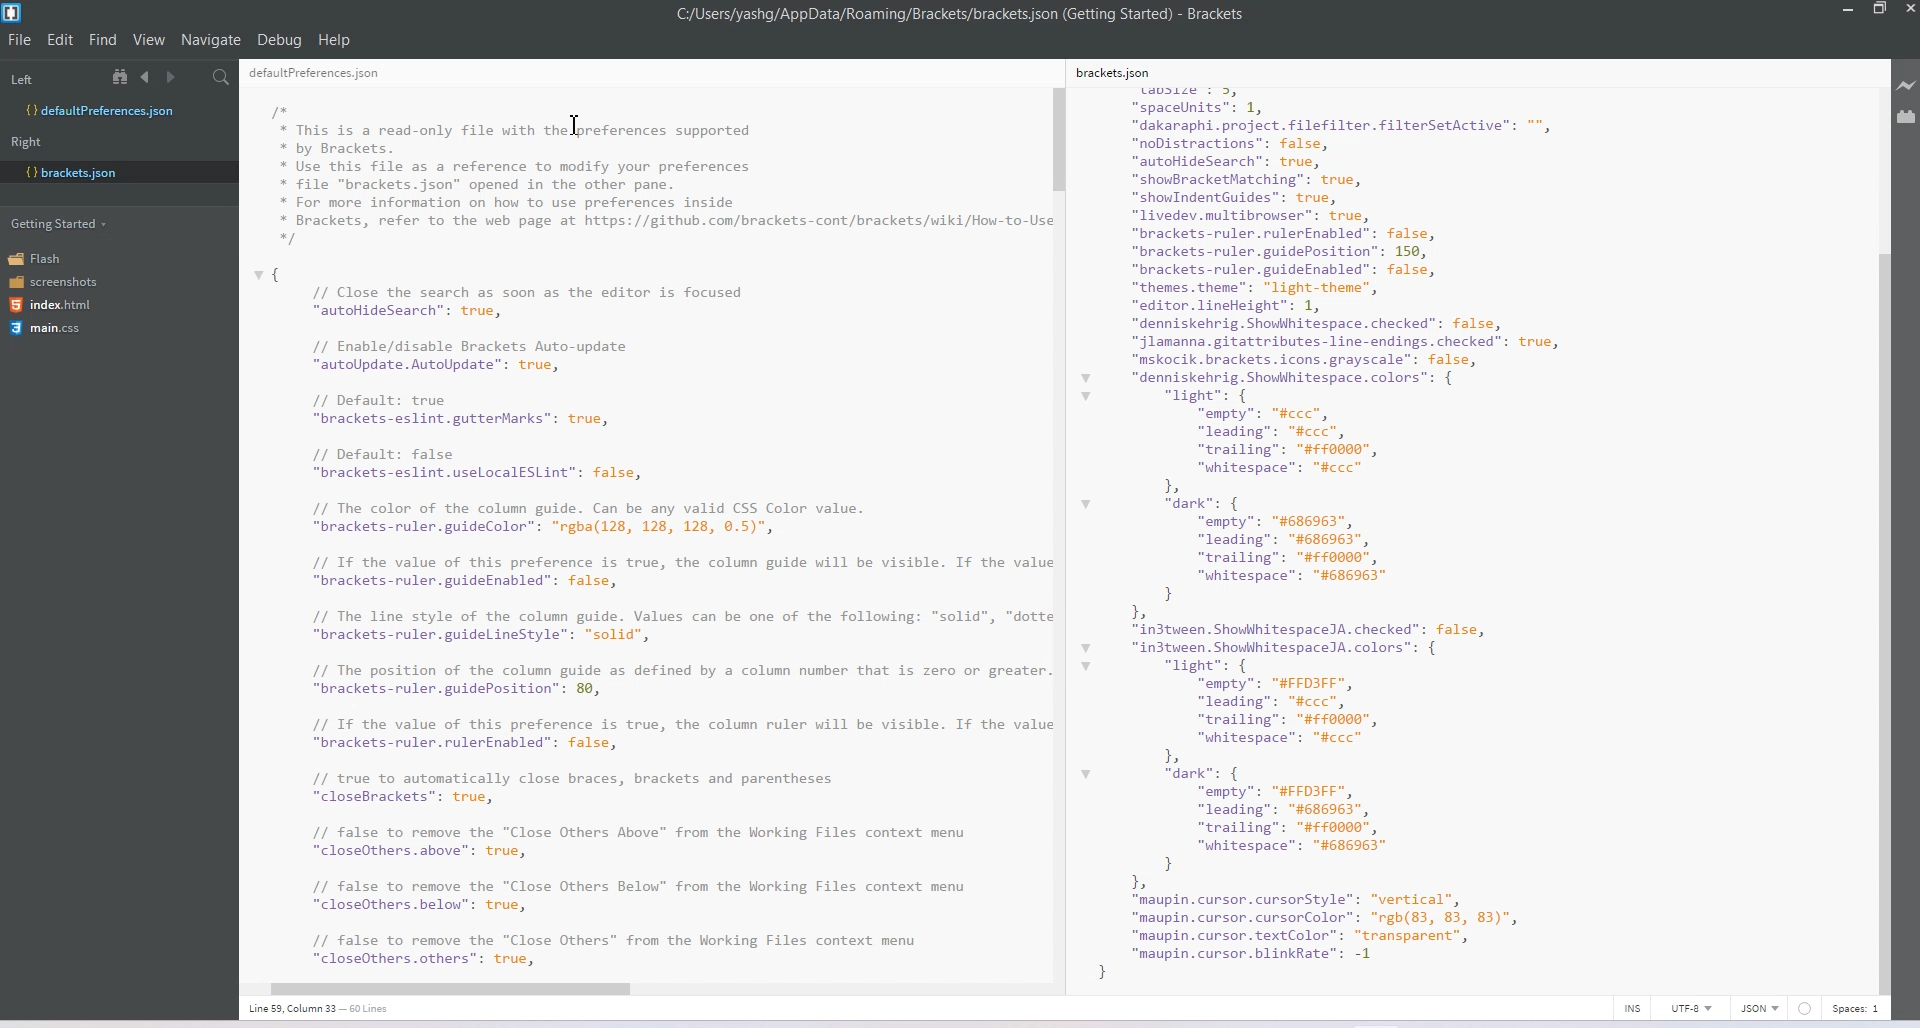  What do you see at coordinates (61, 222) in the screenshot?
I see `Getting Started` at bounding box center [61, 222].